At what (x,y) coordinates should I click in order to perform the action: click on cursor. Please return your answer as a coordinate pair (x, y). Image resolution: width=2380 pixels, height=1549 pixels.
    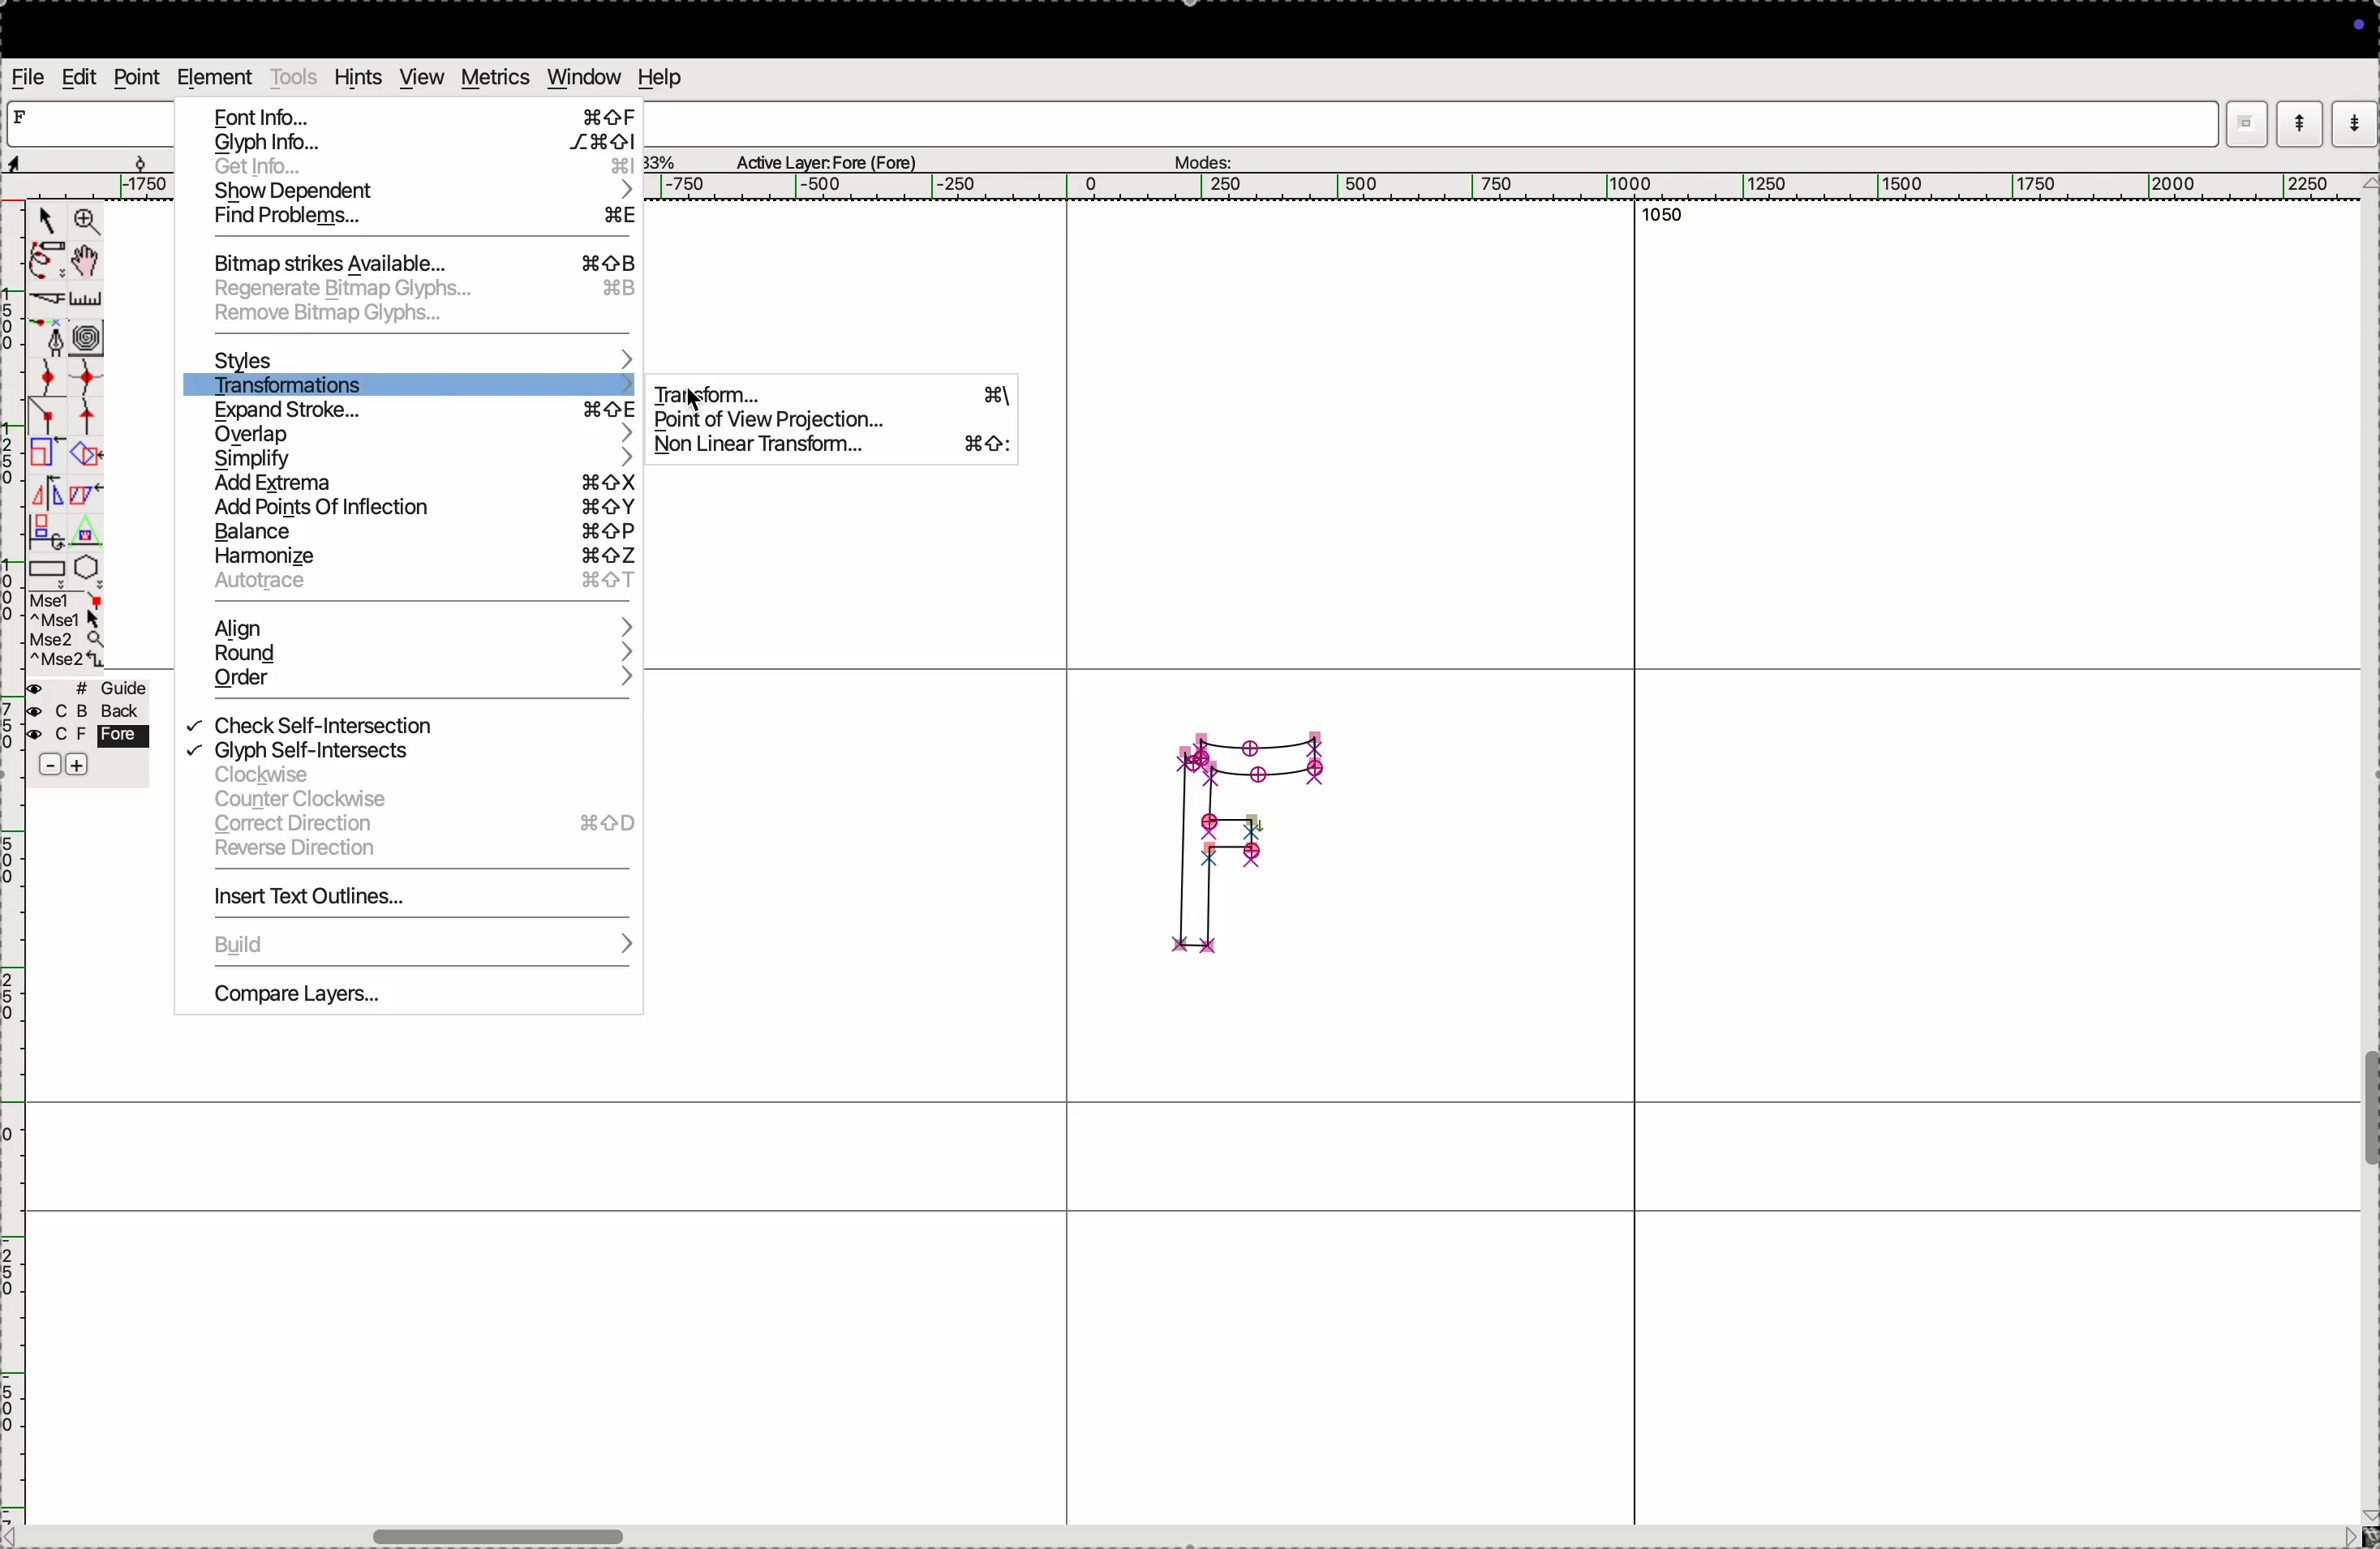
    Looking at the image, I should click on (44, 222).